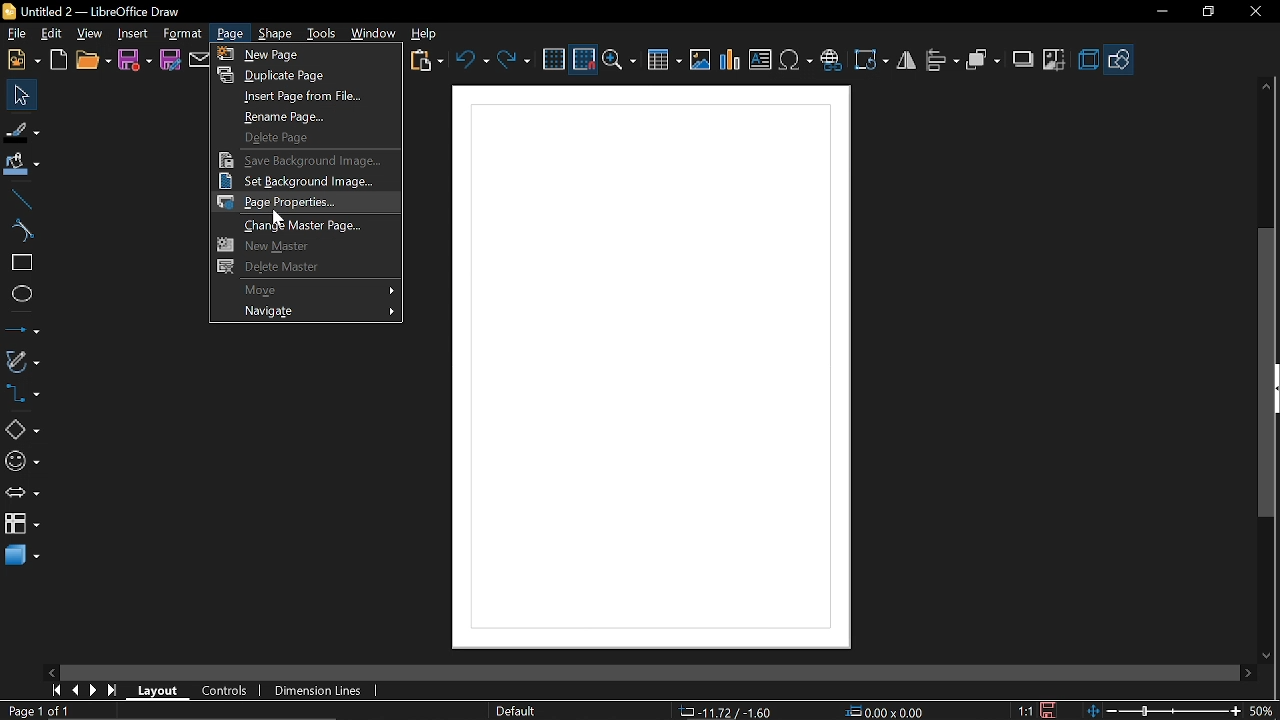 This screenshot has height=720, width=1280. Describe the element at coordinates (184, 34) in the screenshot. I see `format` at that location.